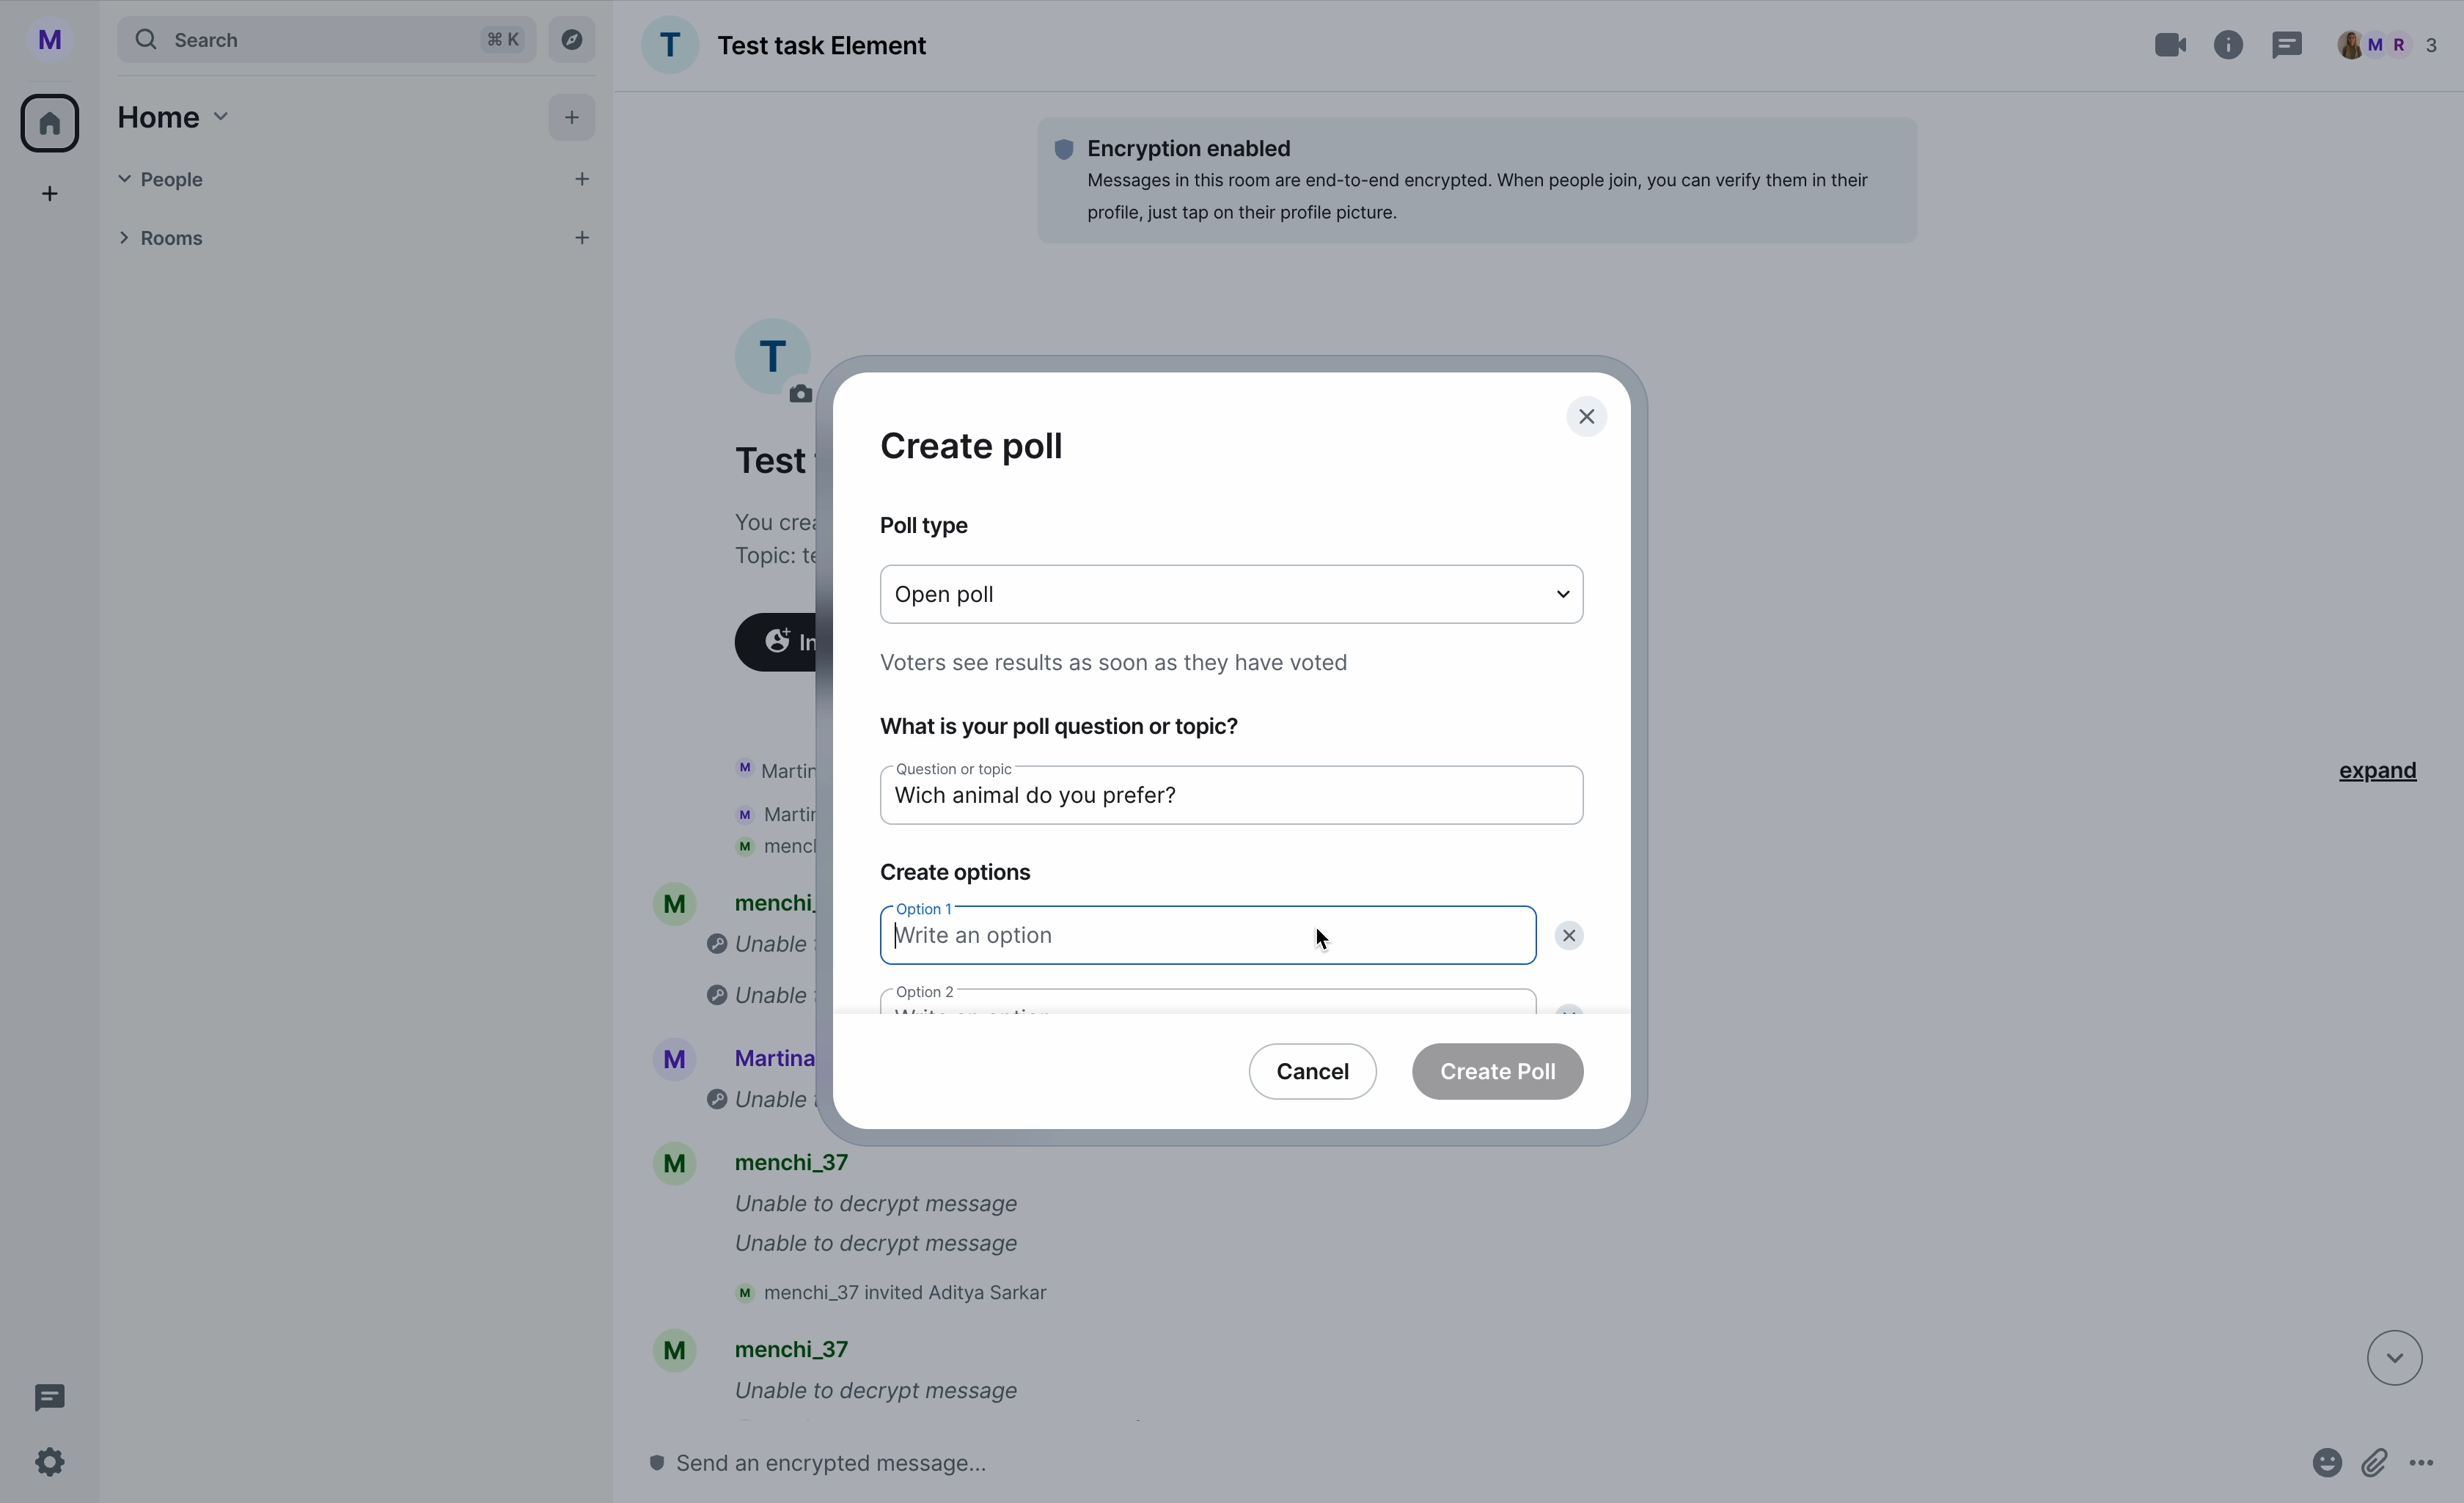 The image size is (2464, 1503). I want to click on question or topic, so click(942, 769).